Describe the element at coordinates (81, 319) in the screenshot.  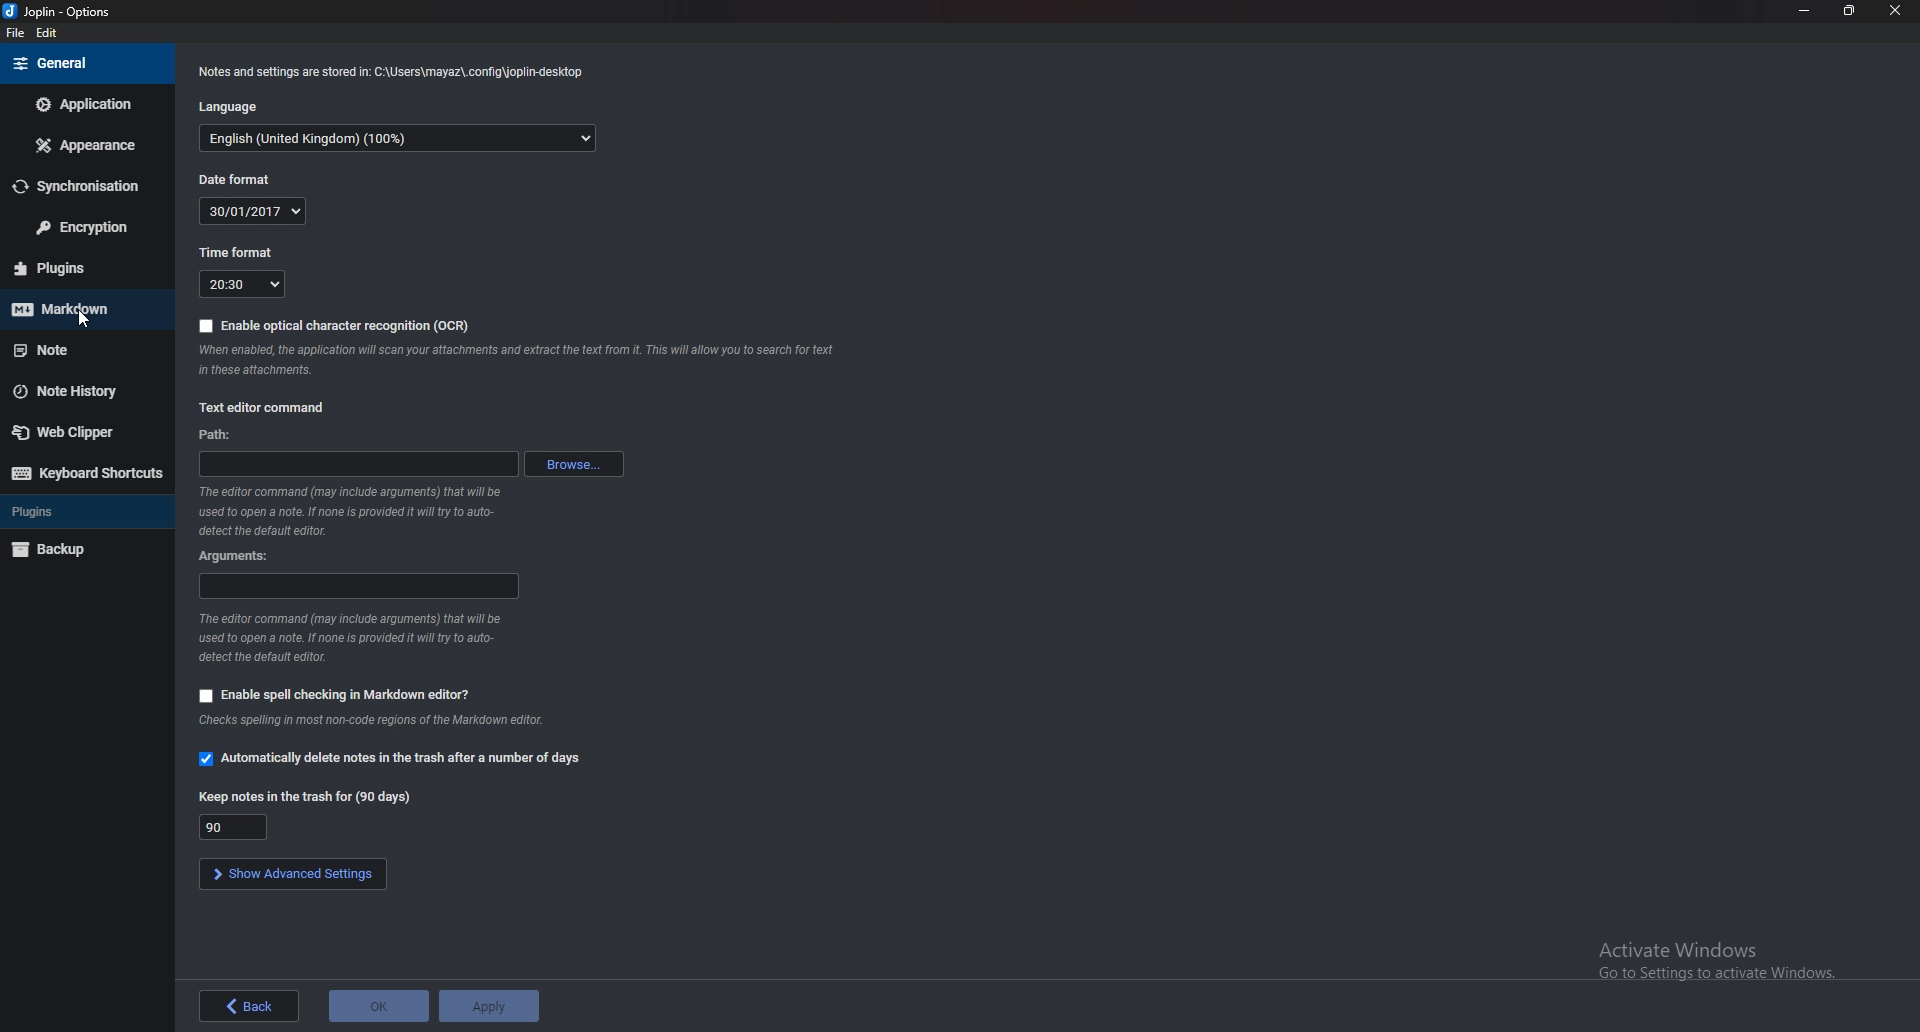
I see `Pointer` at that location.